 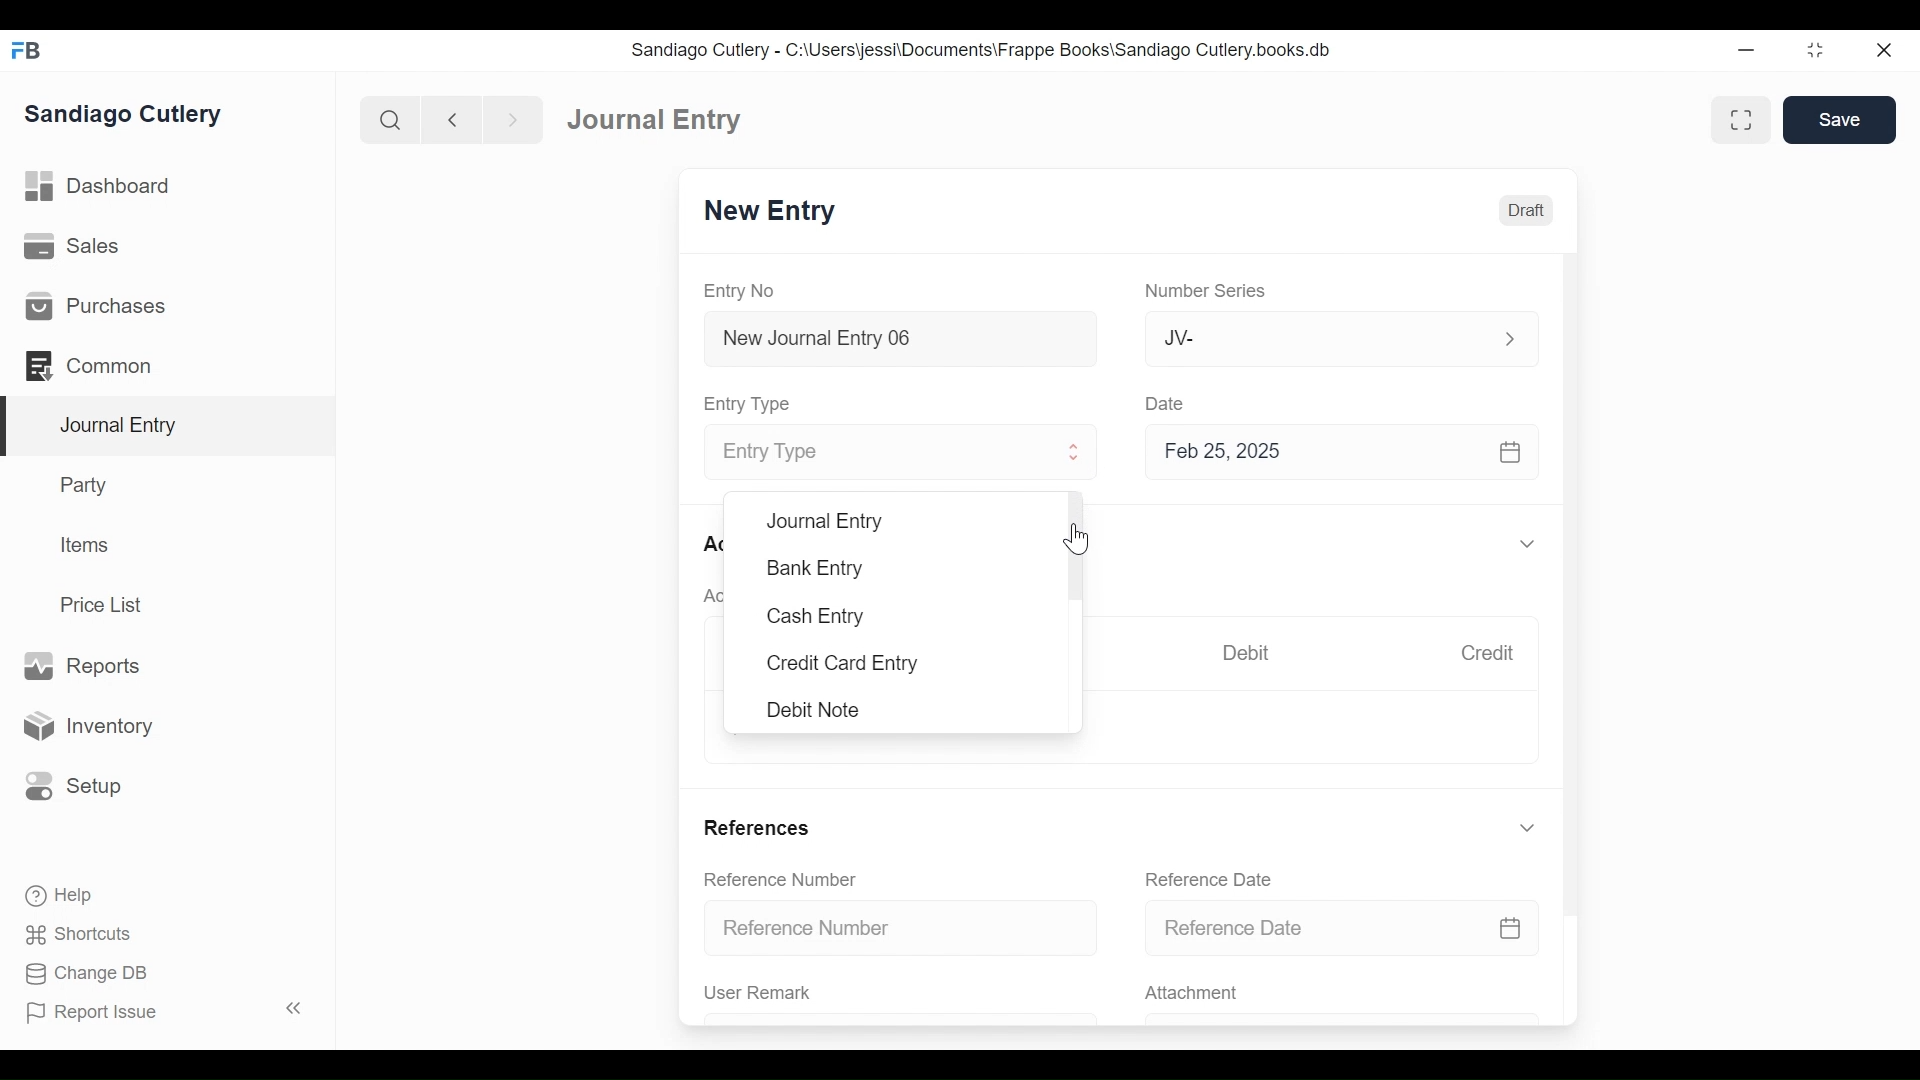 What do you see at coordinates (740, 292) in the screenshot?
I see `Entry No` at bounding box center [740, 292].